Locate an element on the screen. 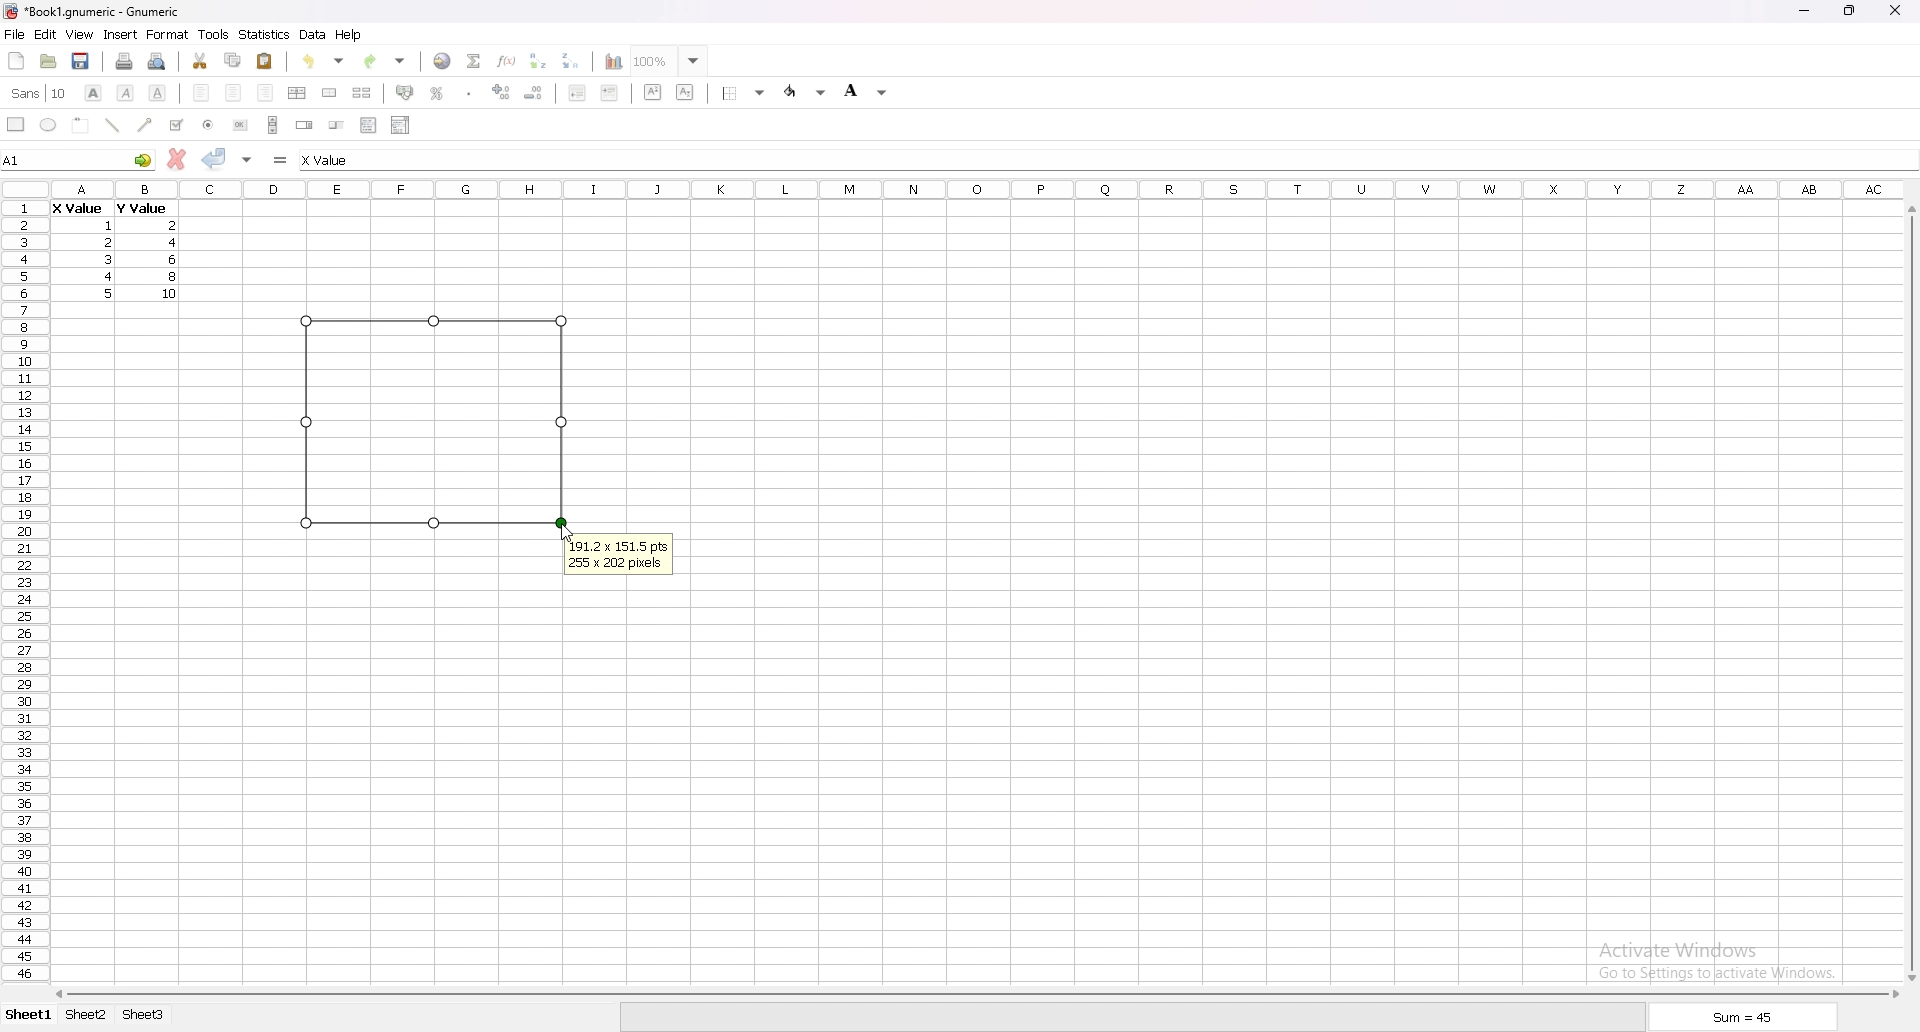  print is located at coordinates (124, 61).